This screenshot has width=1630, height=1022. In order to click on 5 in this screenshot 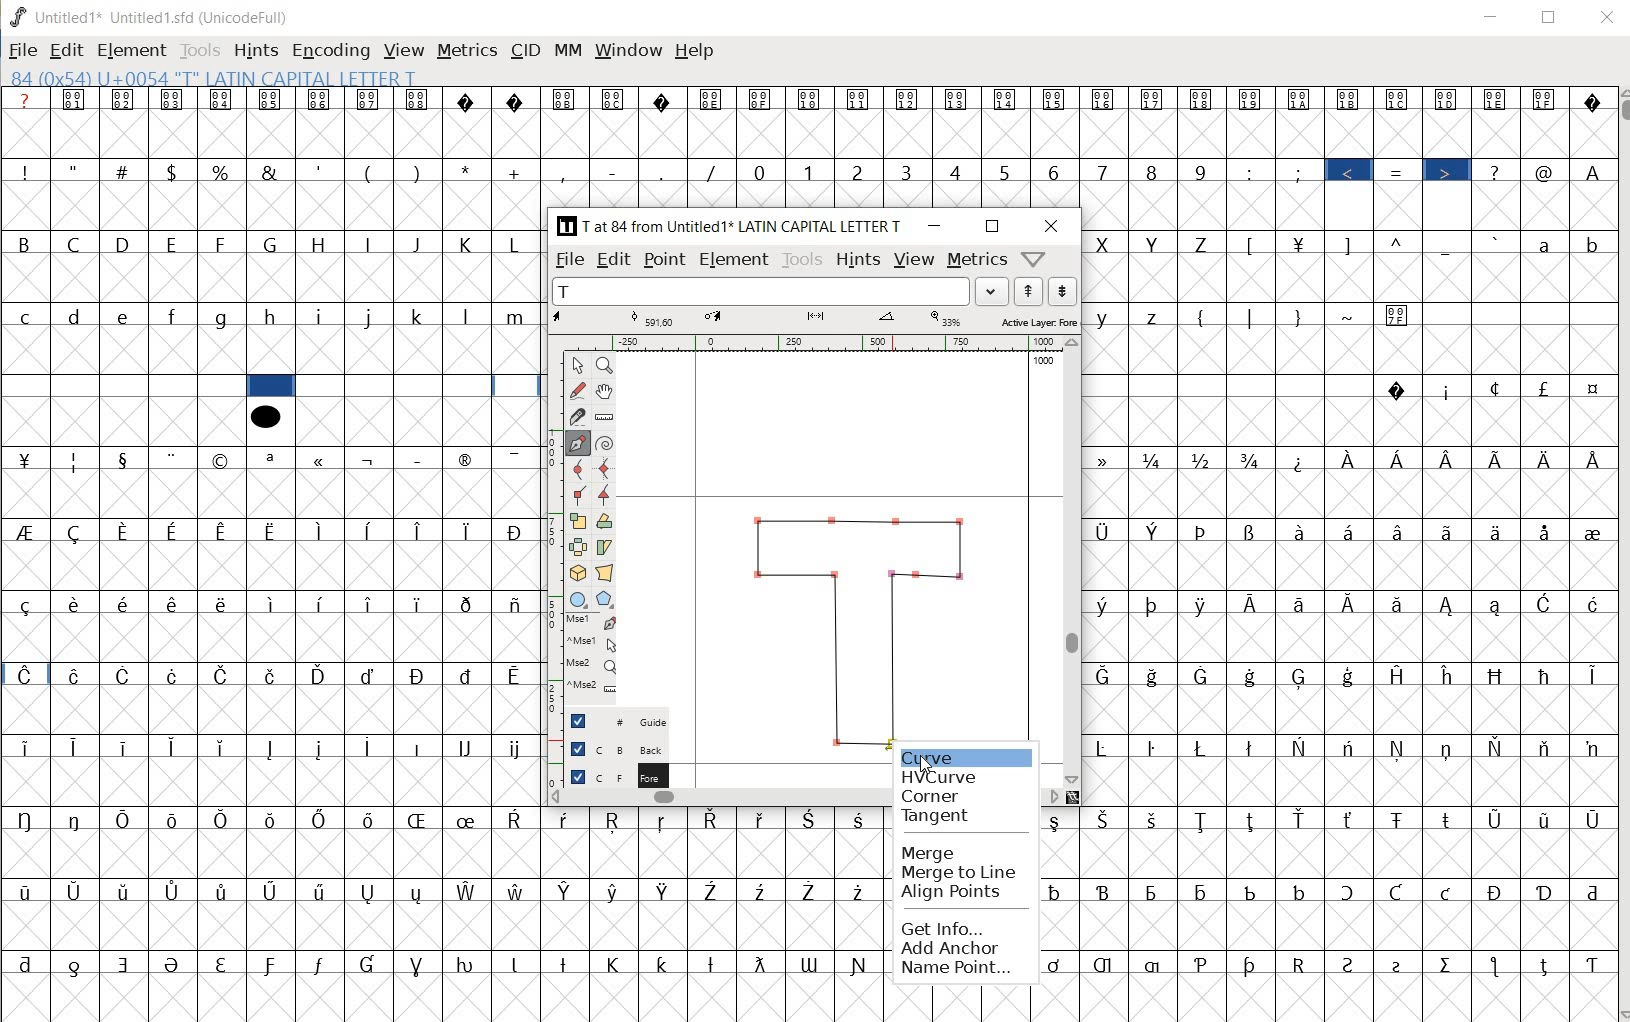, I will do `click(1005, 169)`.